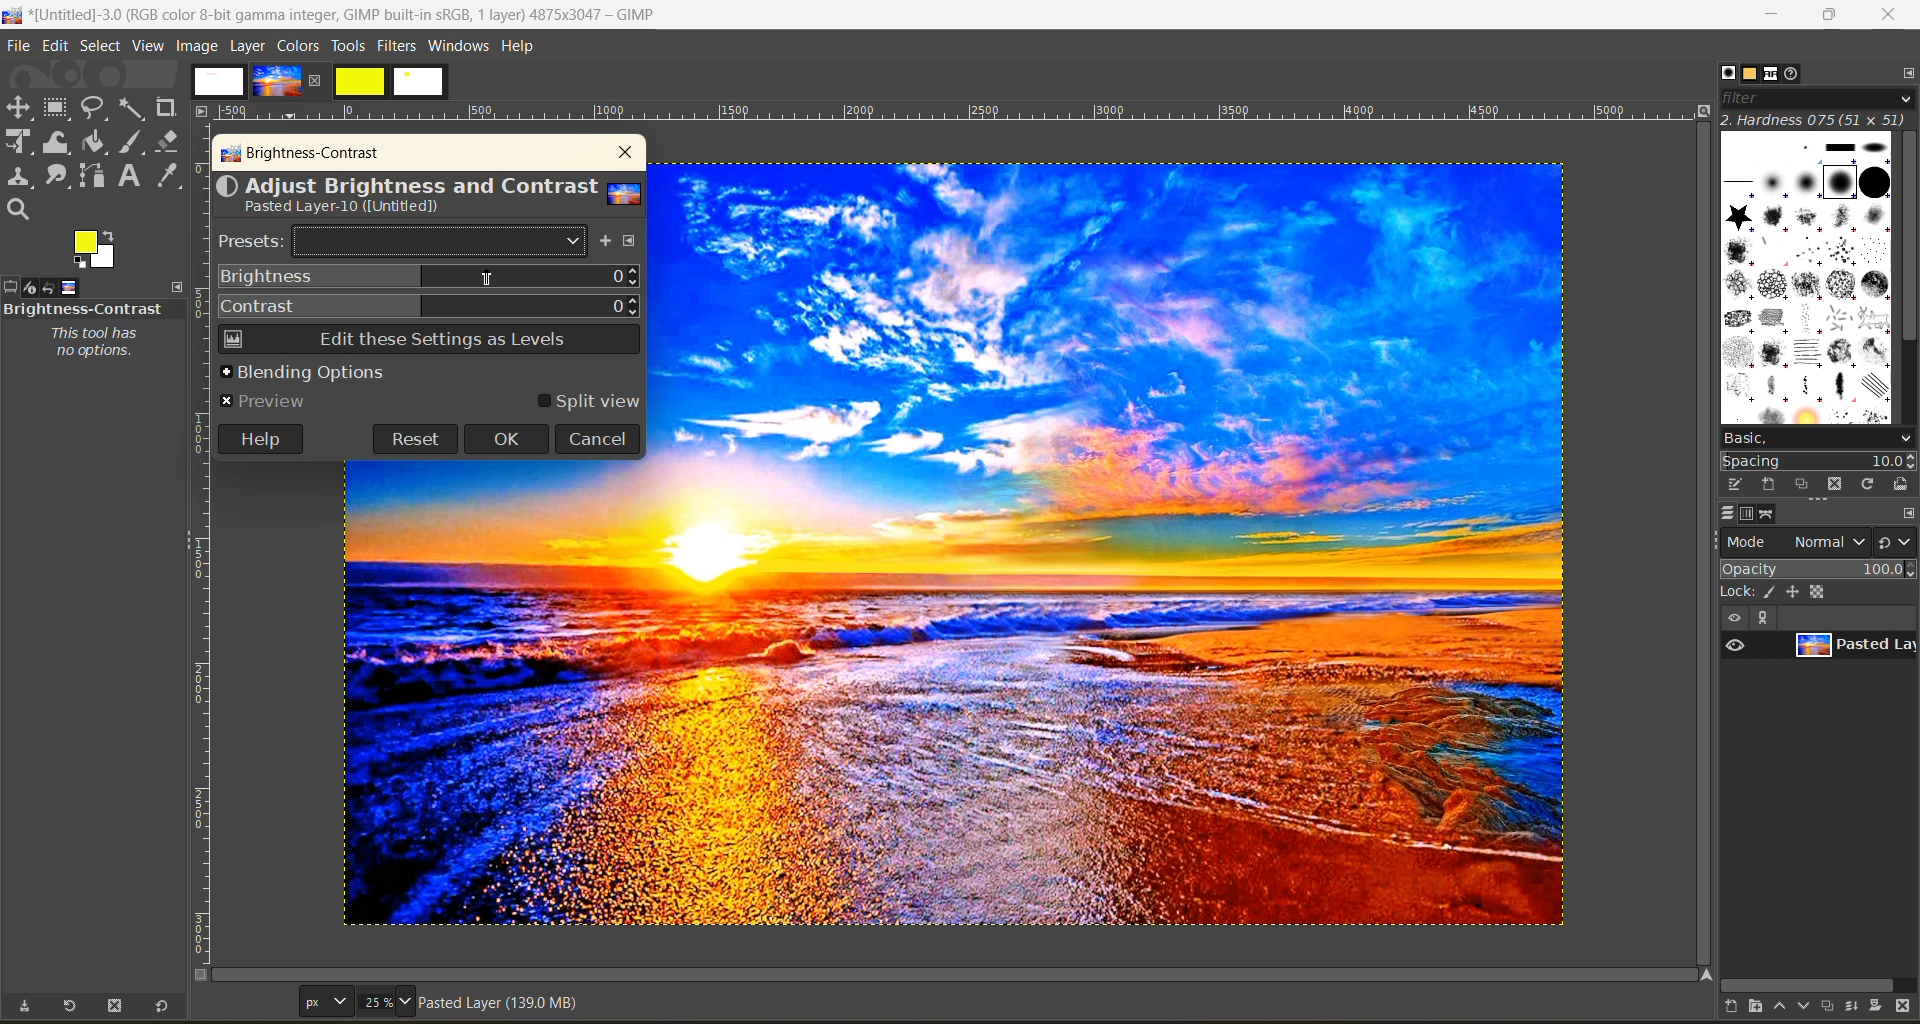 The width and height of the screenshot is (1920, 1024). Describe the element at coordinates (197, 46) in the screenshot. I see `image` at that location.